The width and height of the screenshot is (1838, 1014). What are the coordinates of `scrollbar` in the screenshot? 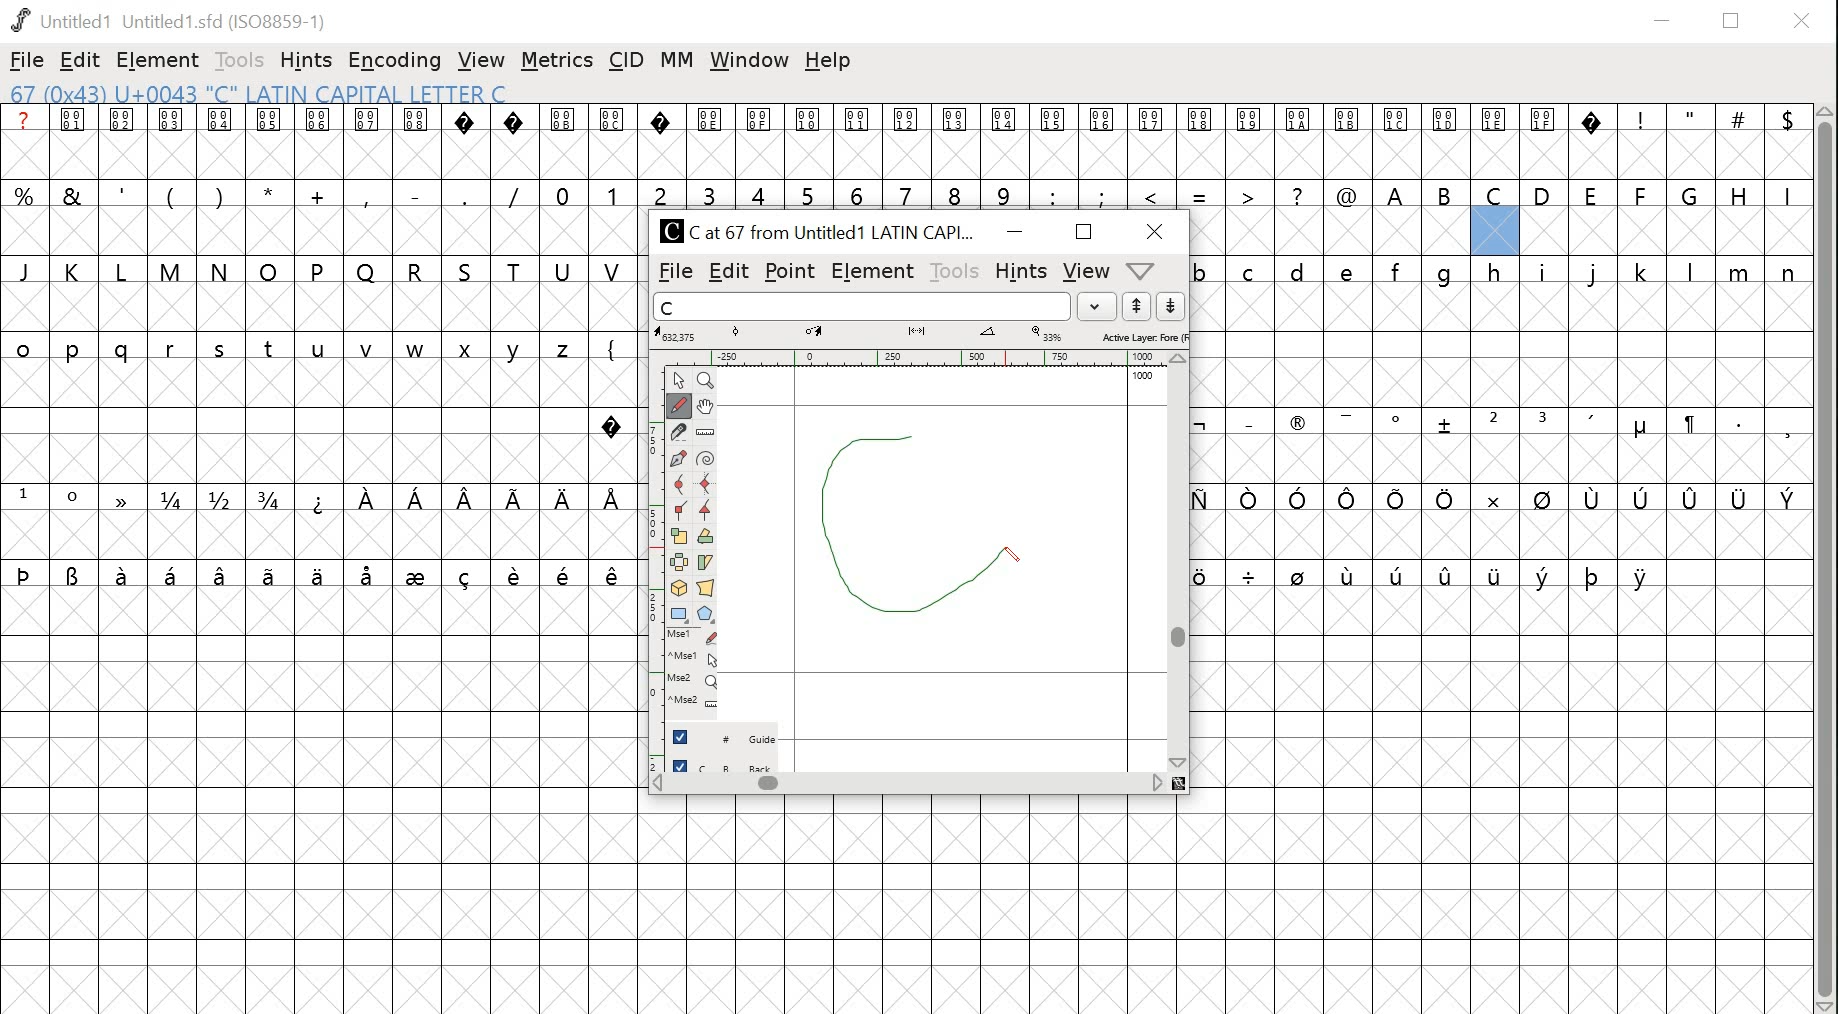 It's located at (1827, 560).